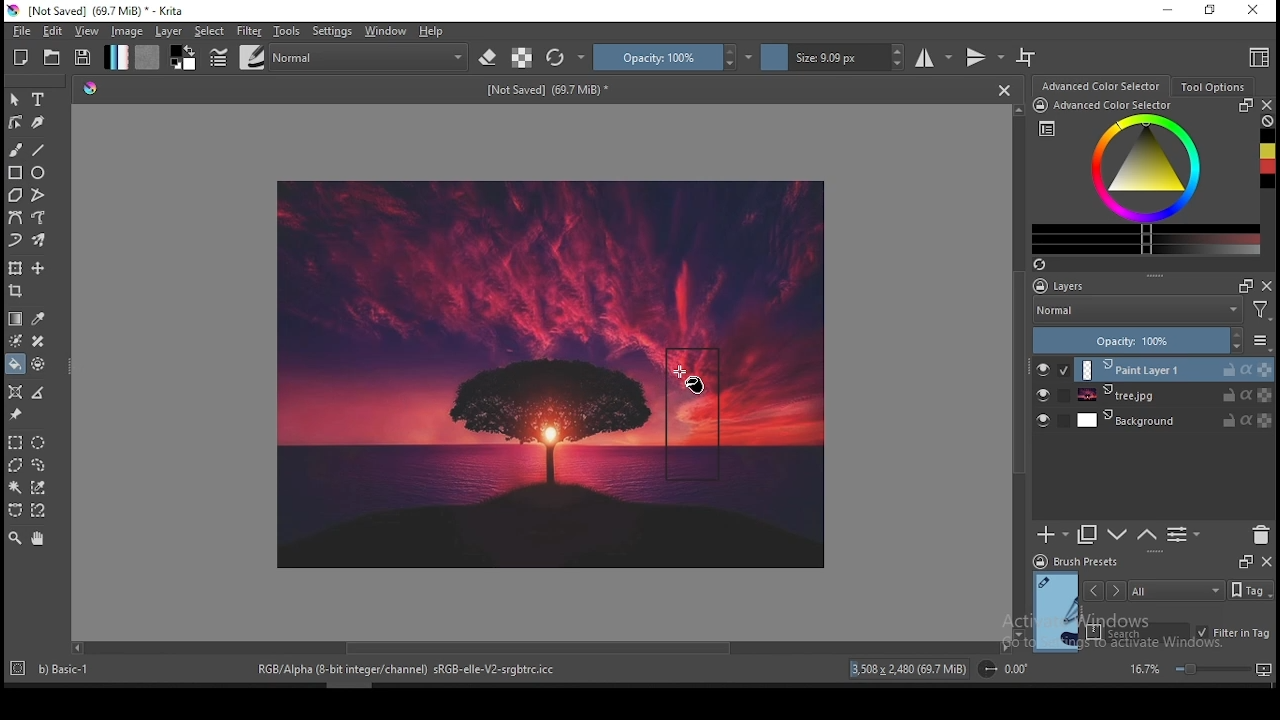 This screenshot has height=720, width=1280. What do you see at coordinates (15, 539) in the screenshot?
I see `zoom tool` at bounding box center [15, 539].